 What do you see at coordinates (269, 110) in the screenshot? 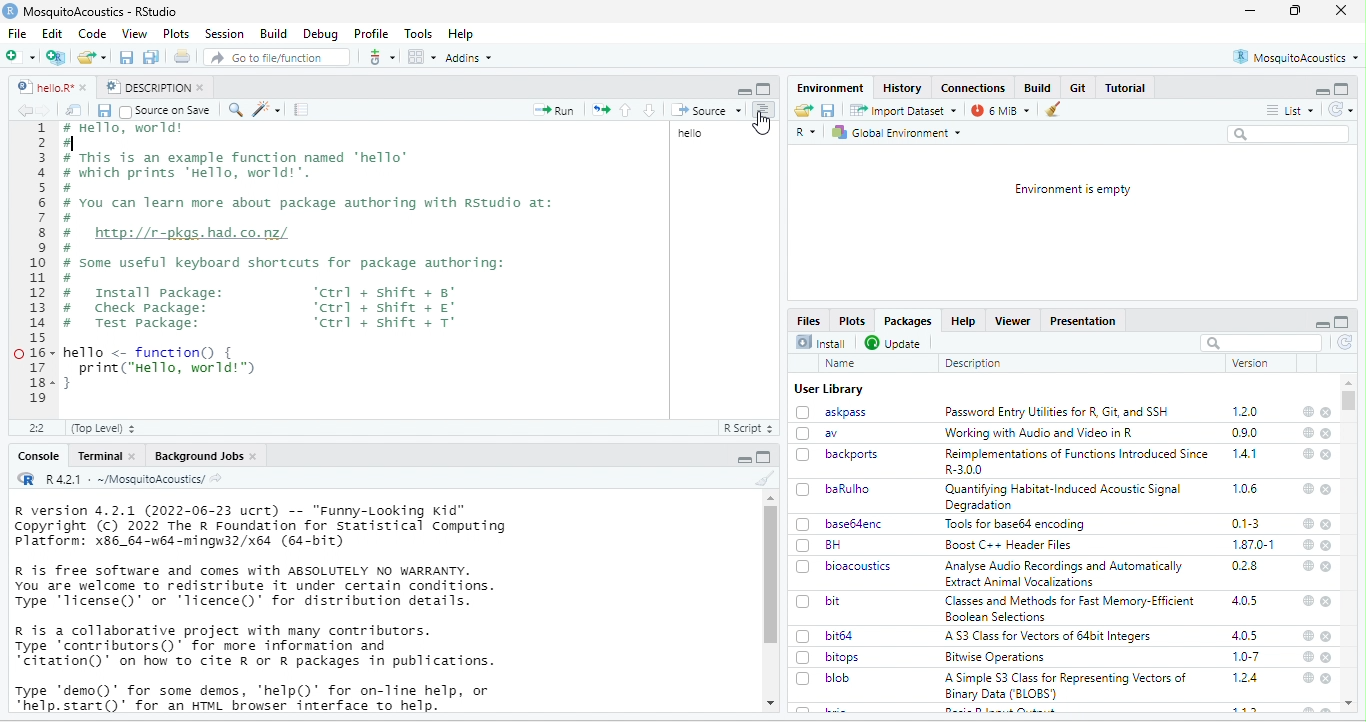
I see `code tools` at bounding box center [269, 110].